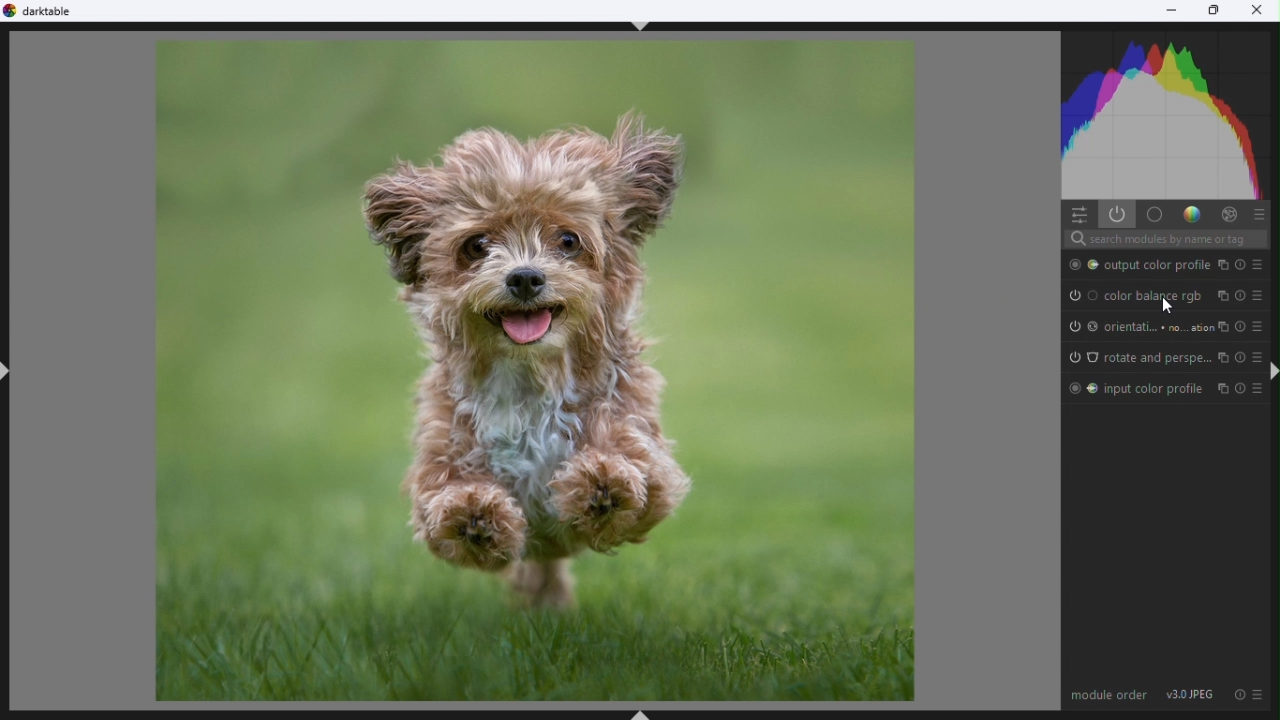 Image resolution: width=1280 pixels, height=720 pixels. I want to click on Gradient, so click(1192, 215).